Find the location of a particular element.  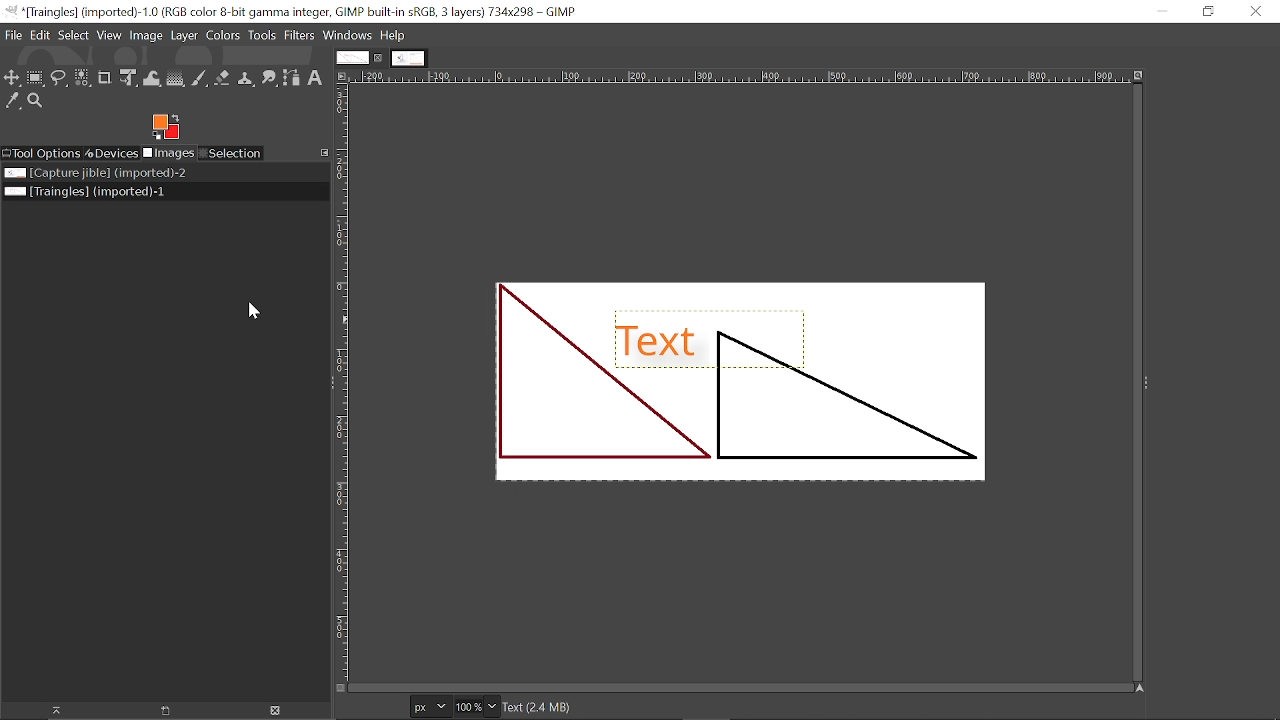

Open new display for this image is located at coordinates (165, 711).